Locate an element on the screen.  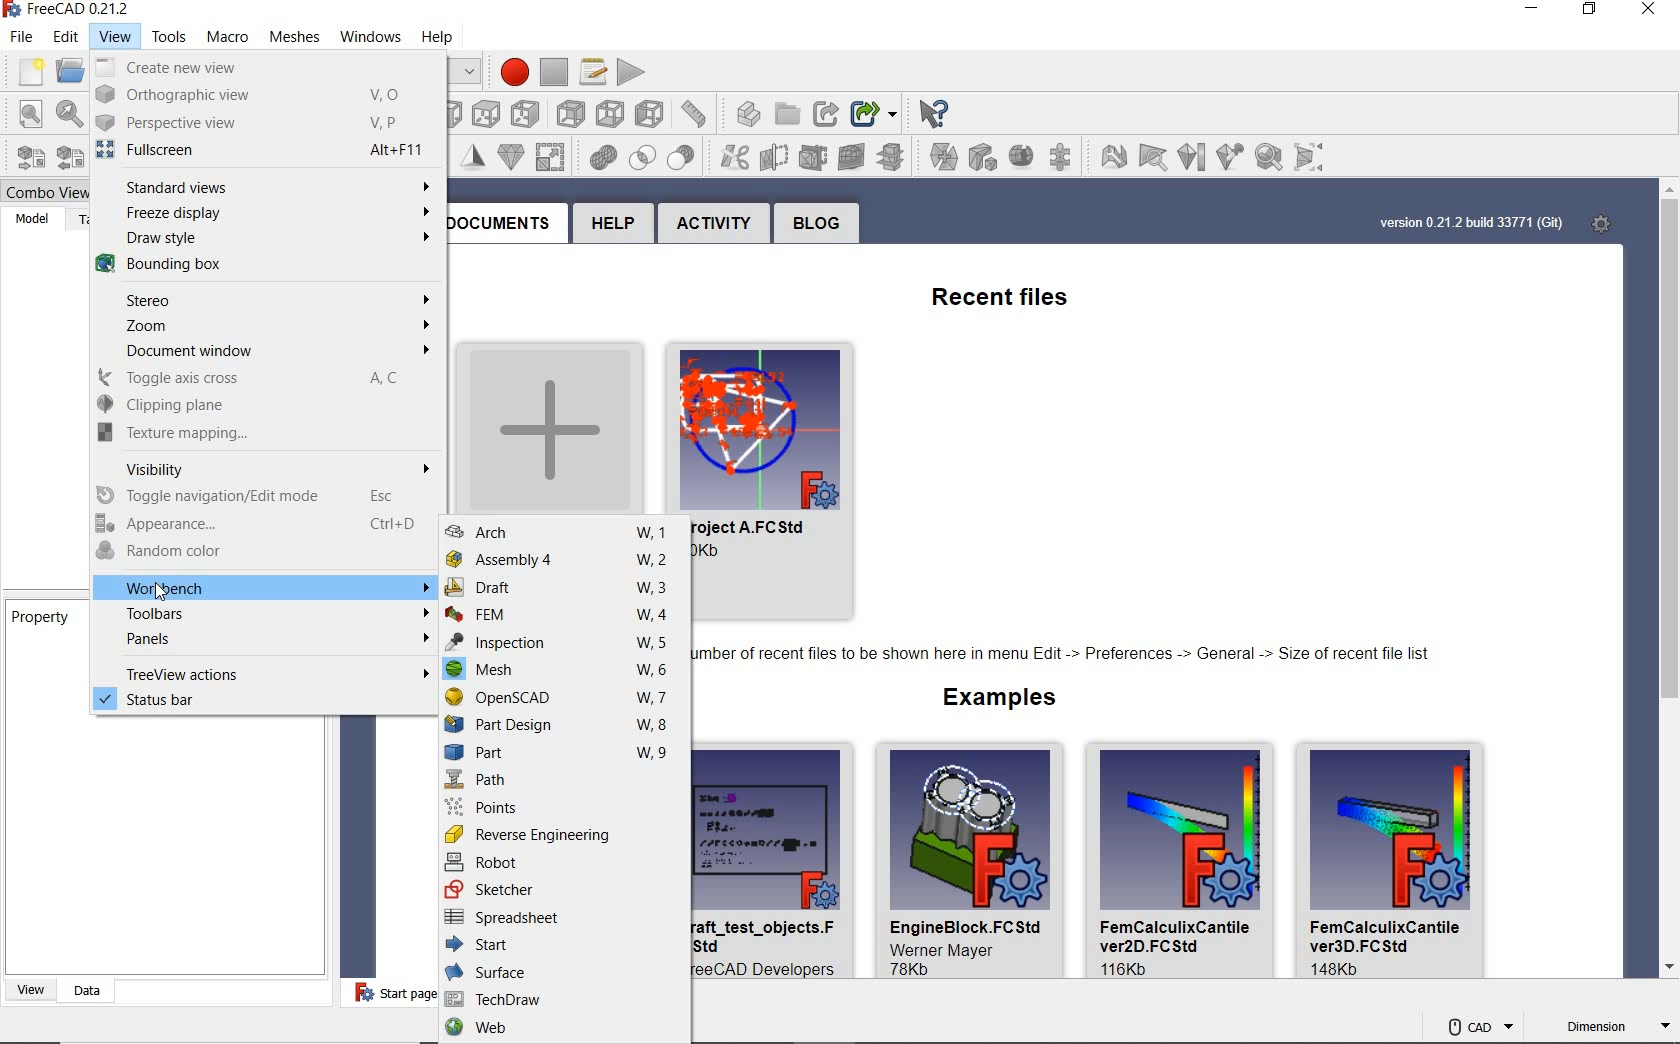
part design is located at coordinates (560, 725).